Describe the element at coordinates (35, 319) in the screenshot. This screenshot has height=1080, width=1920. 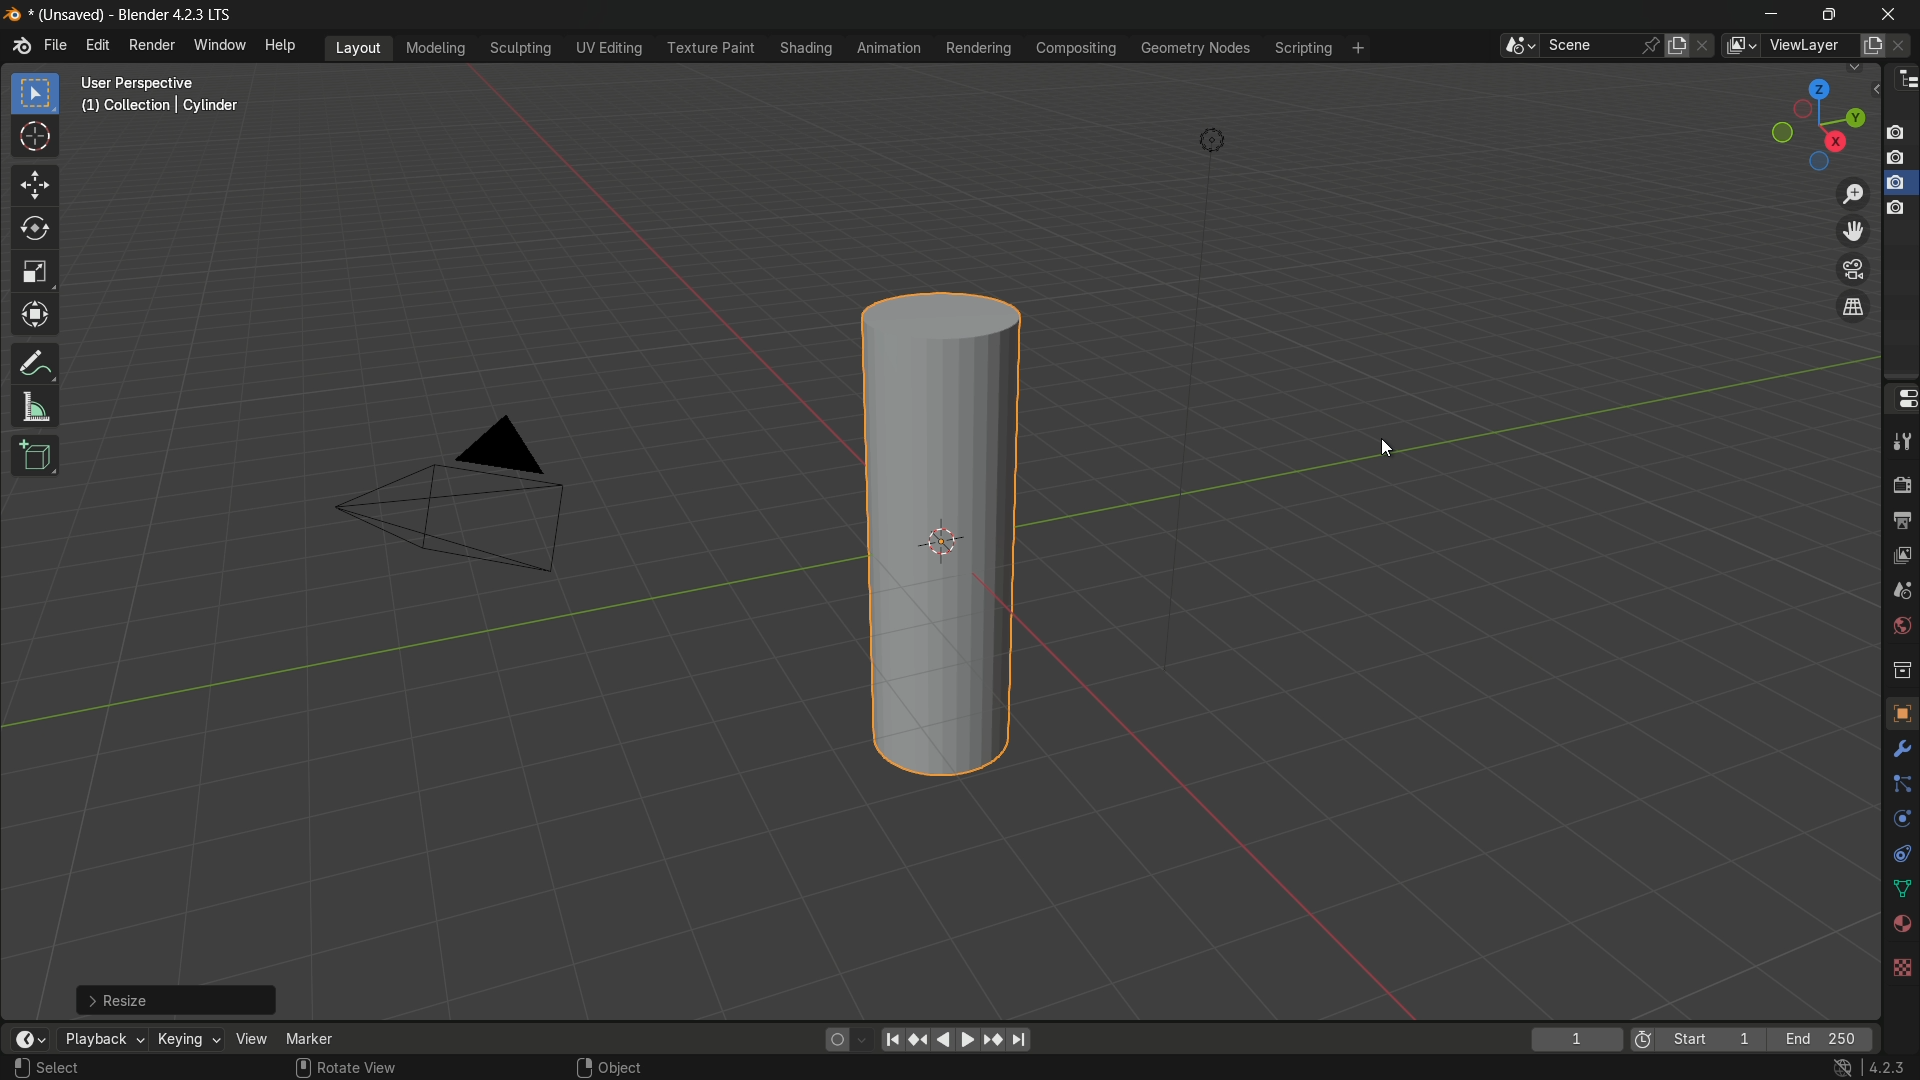
I see `transform` at that location.